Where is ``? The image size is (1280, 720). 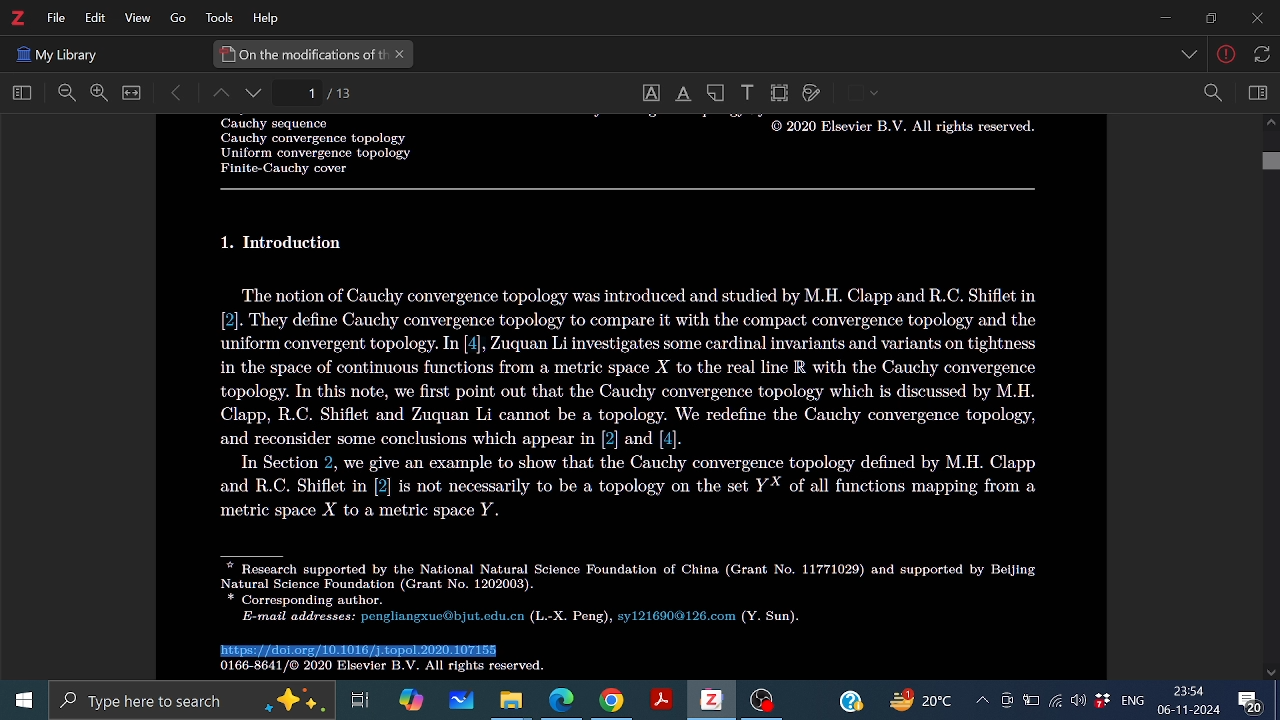  is located at coordinates (286, 243).